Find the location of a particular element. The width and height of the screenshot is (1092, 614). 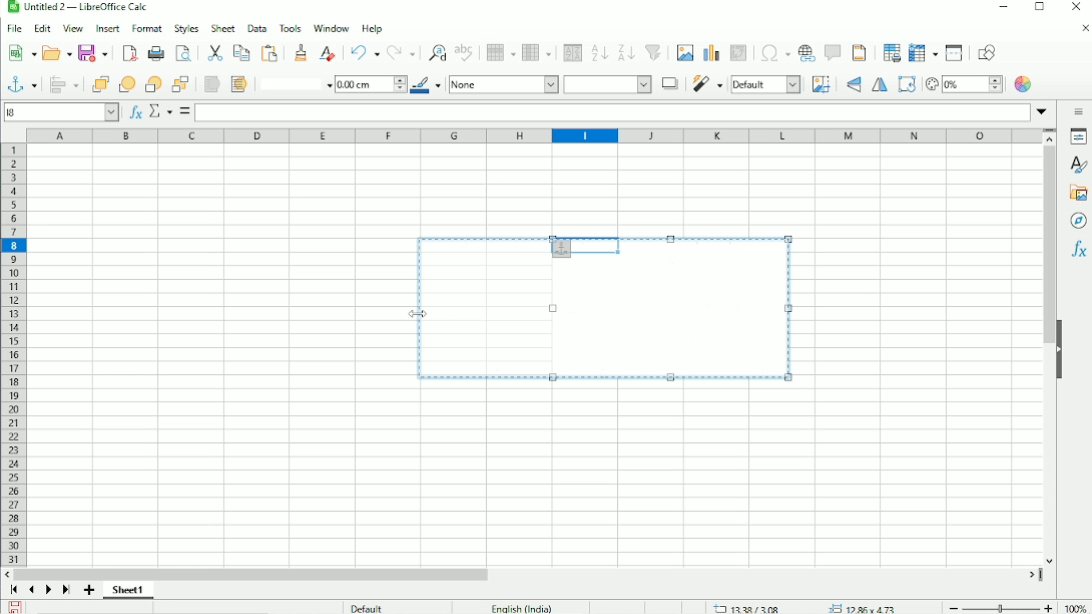

To foreground is located at coordinates (211, 84).